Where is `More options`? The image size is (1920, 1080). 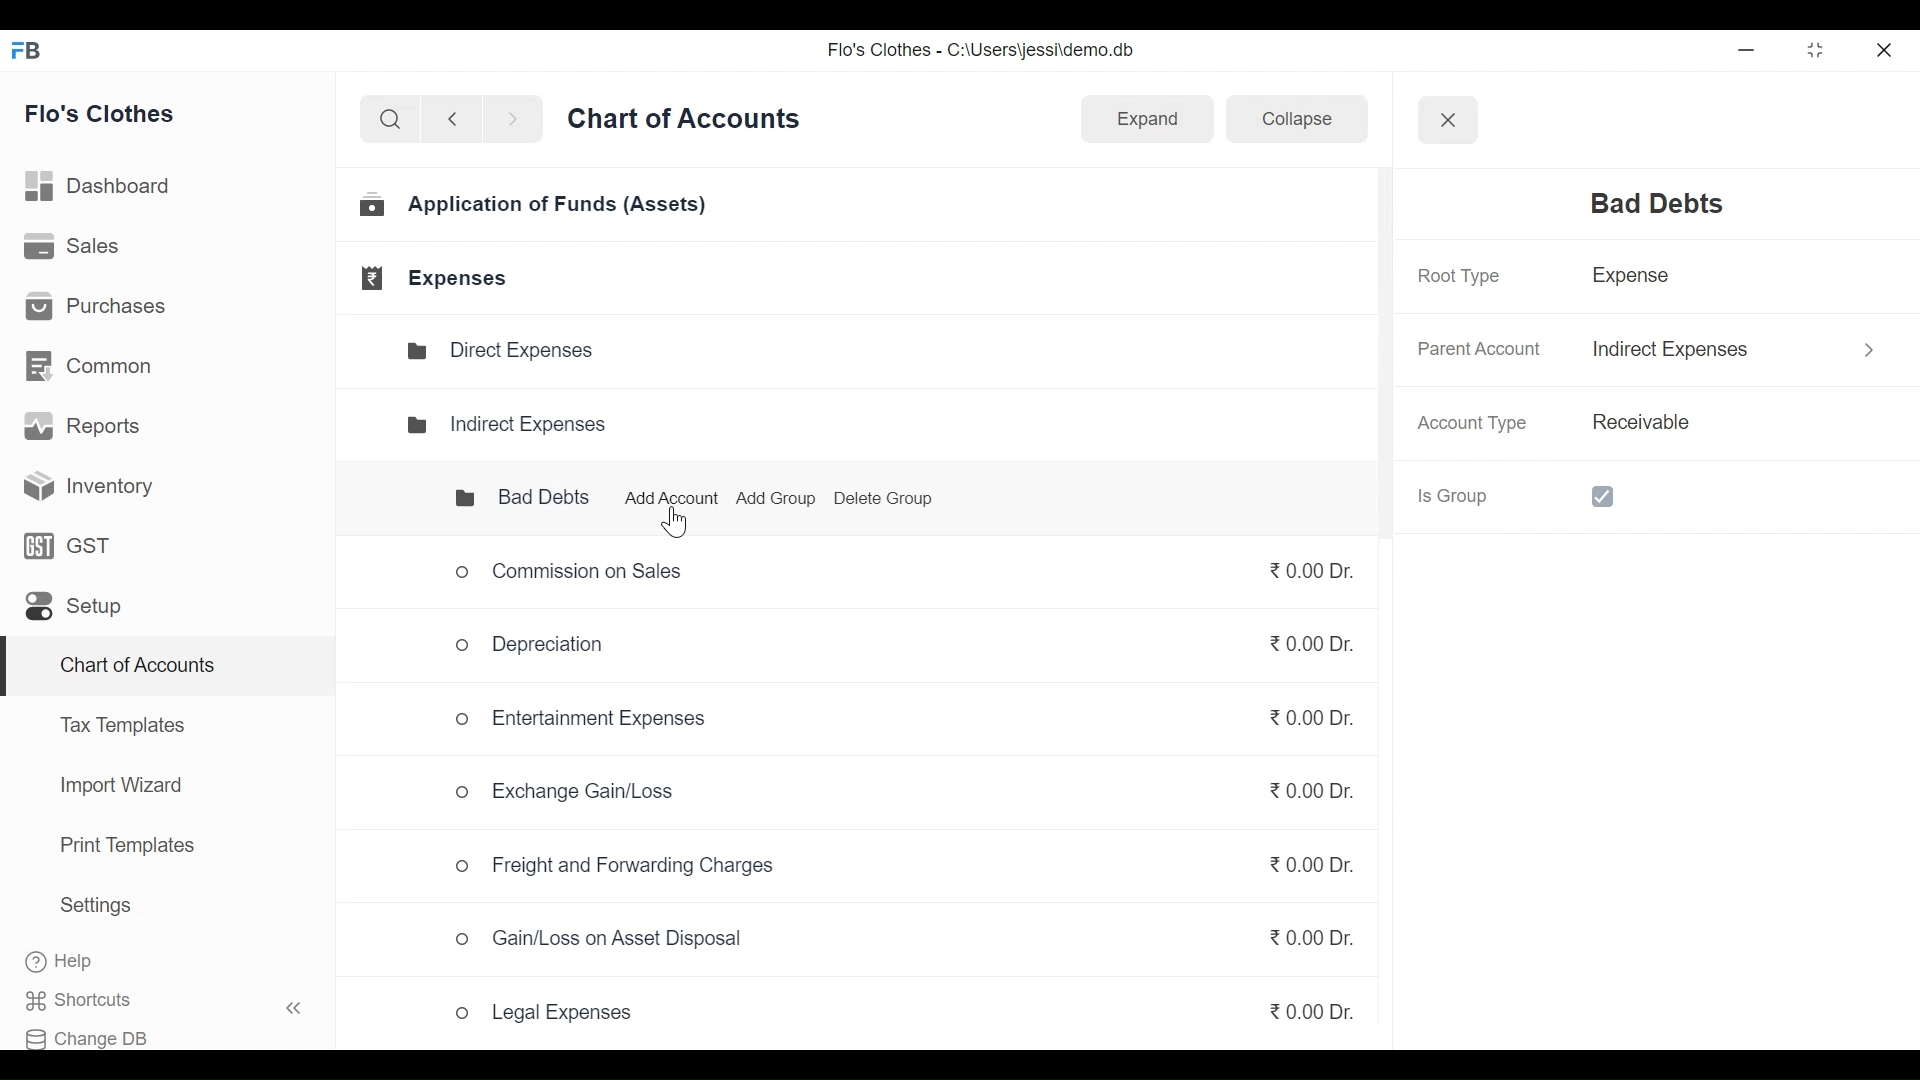 More options is located at coordinates (1860, 346).